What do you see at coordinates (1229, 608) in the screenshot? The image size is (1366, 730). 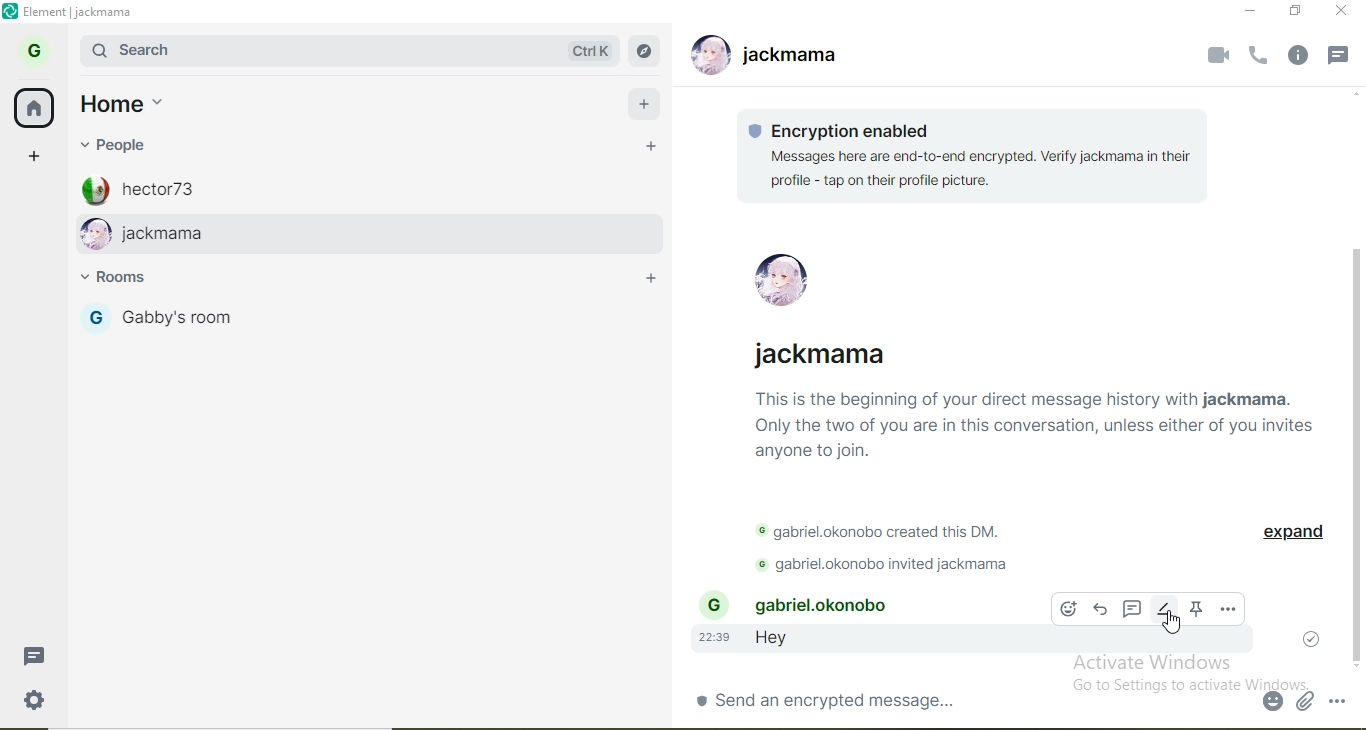 I see `options` at bounding box center [1229, 608].